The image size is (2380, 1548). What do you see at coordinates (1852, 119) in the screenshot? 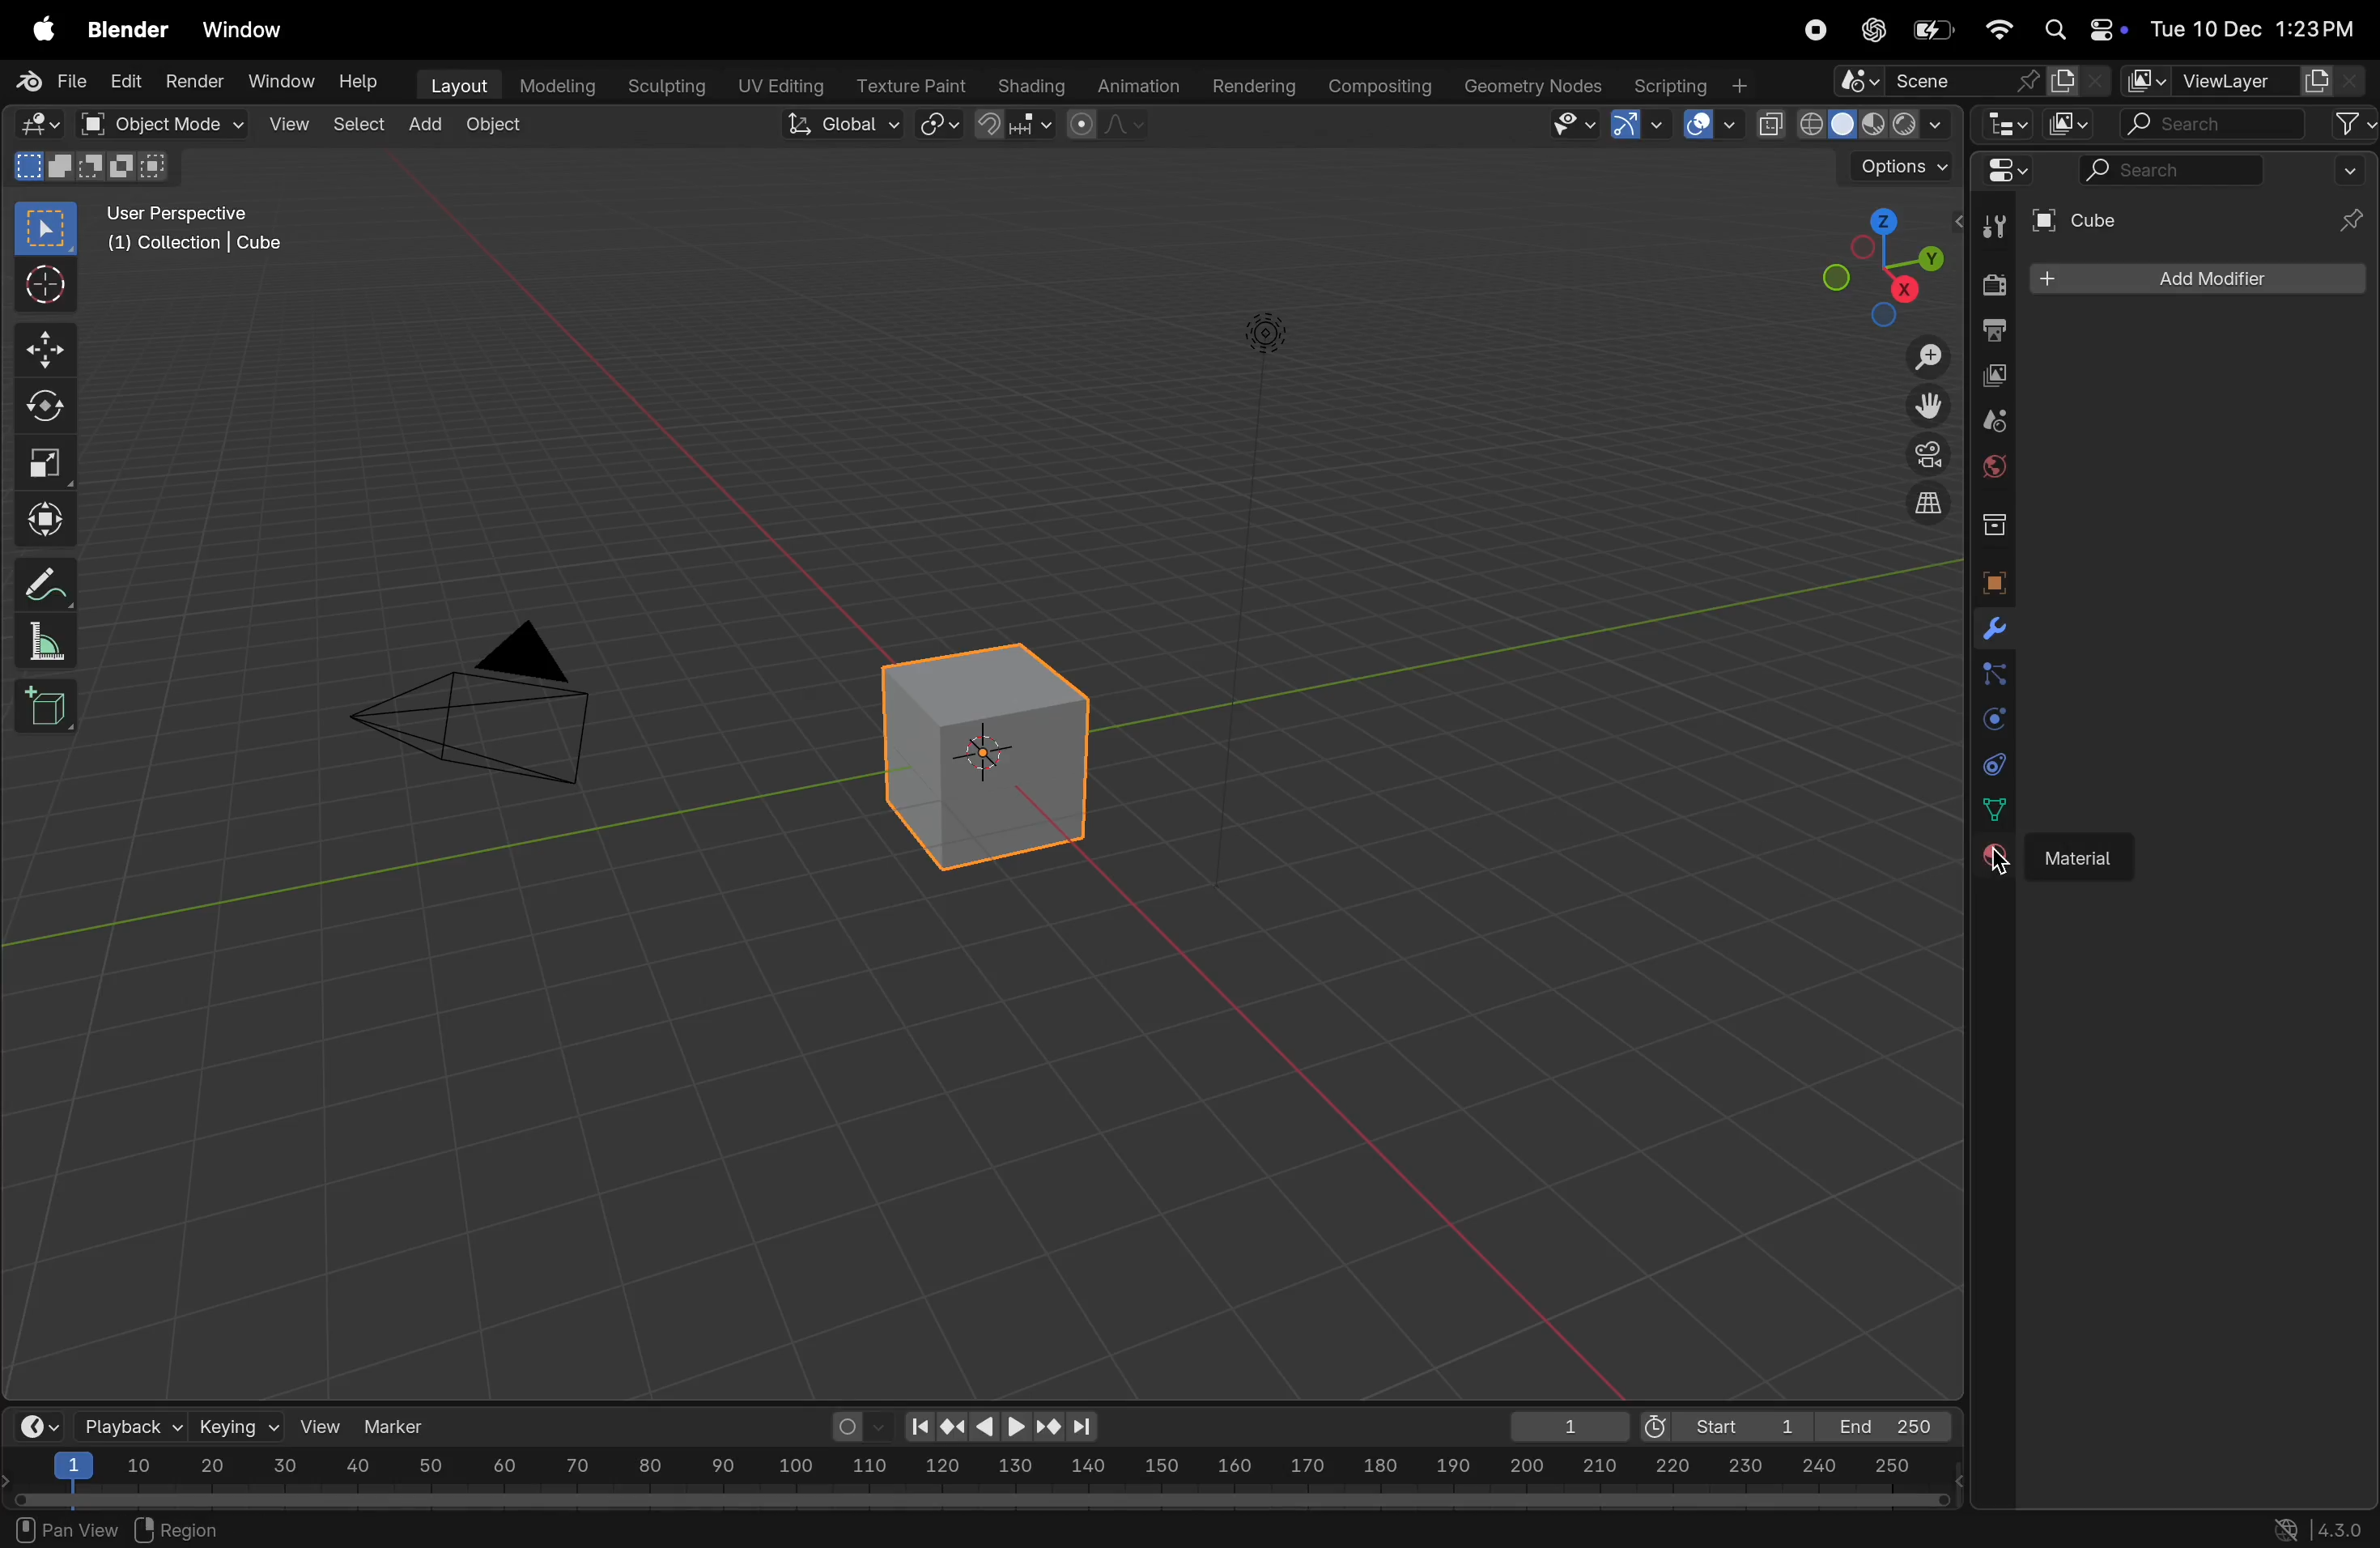
I see `viewport shading` at bounding box center [1852, 119].